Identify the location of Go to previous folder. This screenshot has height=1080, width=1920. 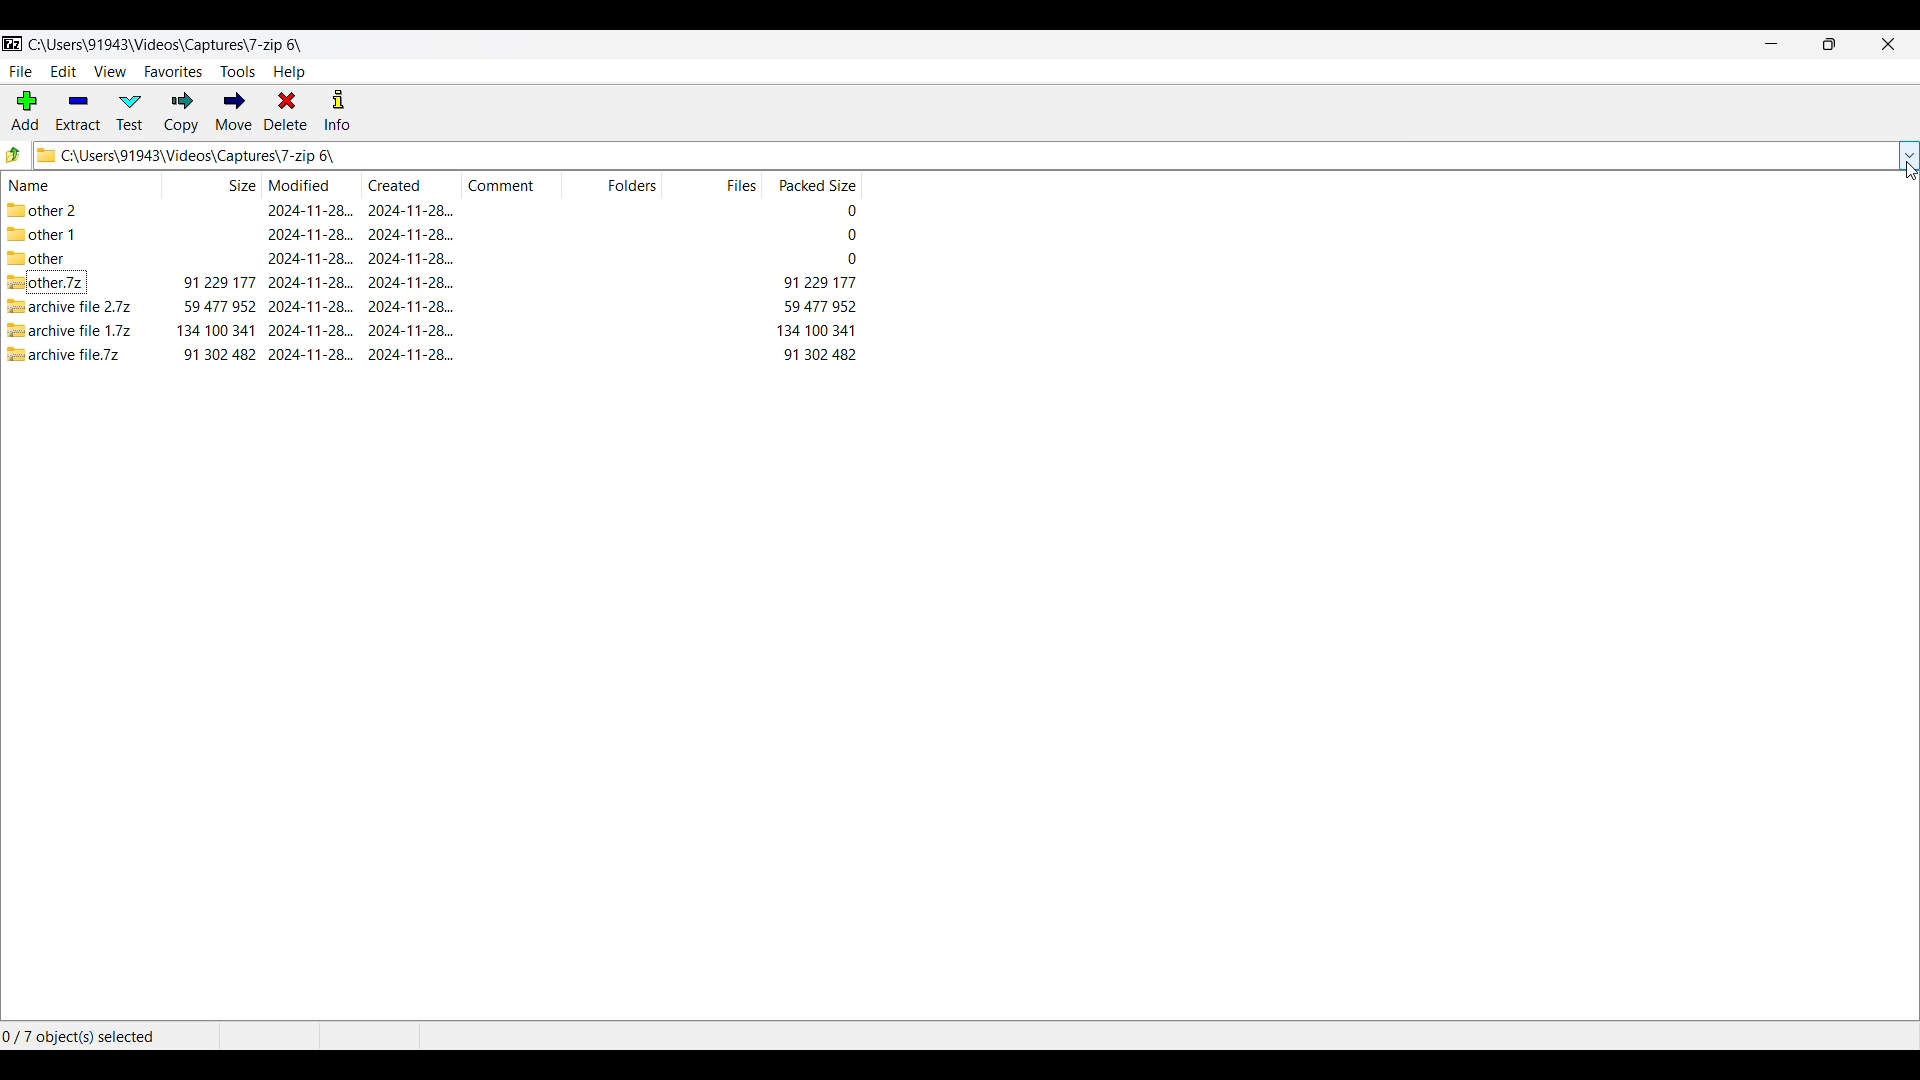
(13, 155).